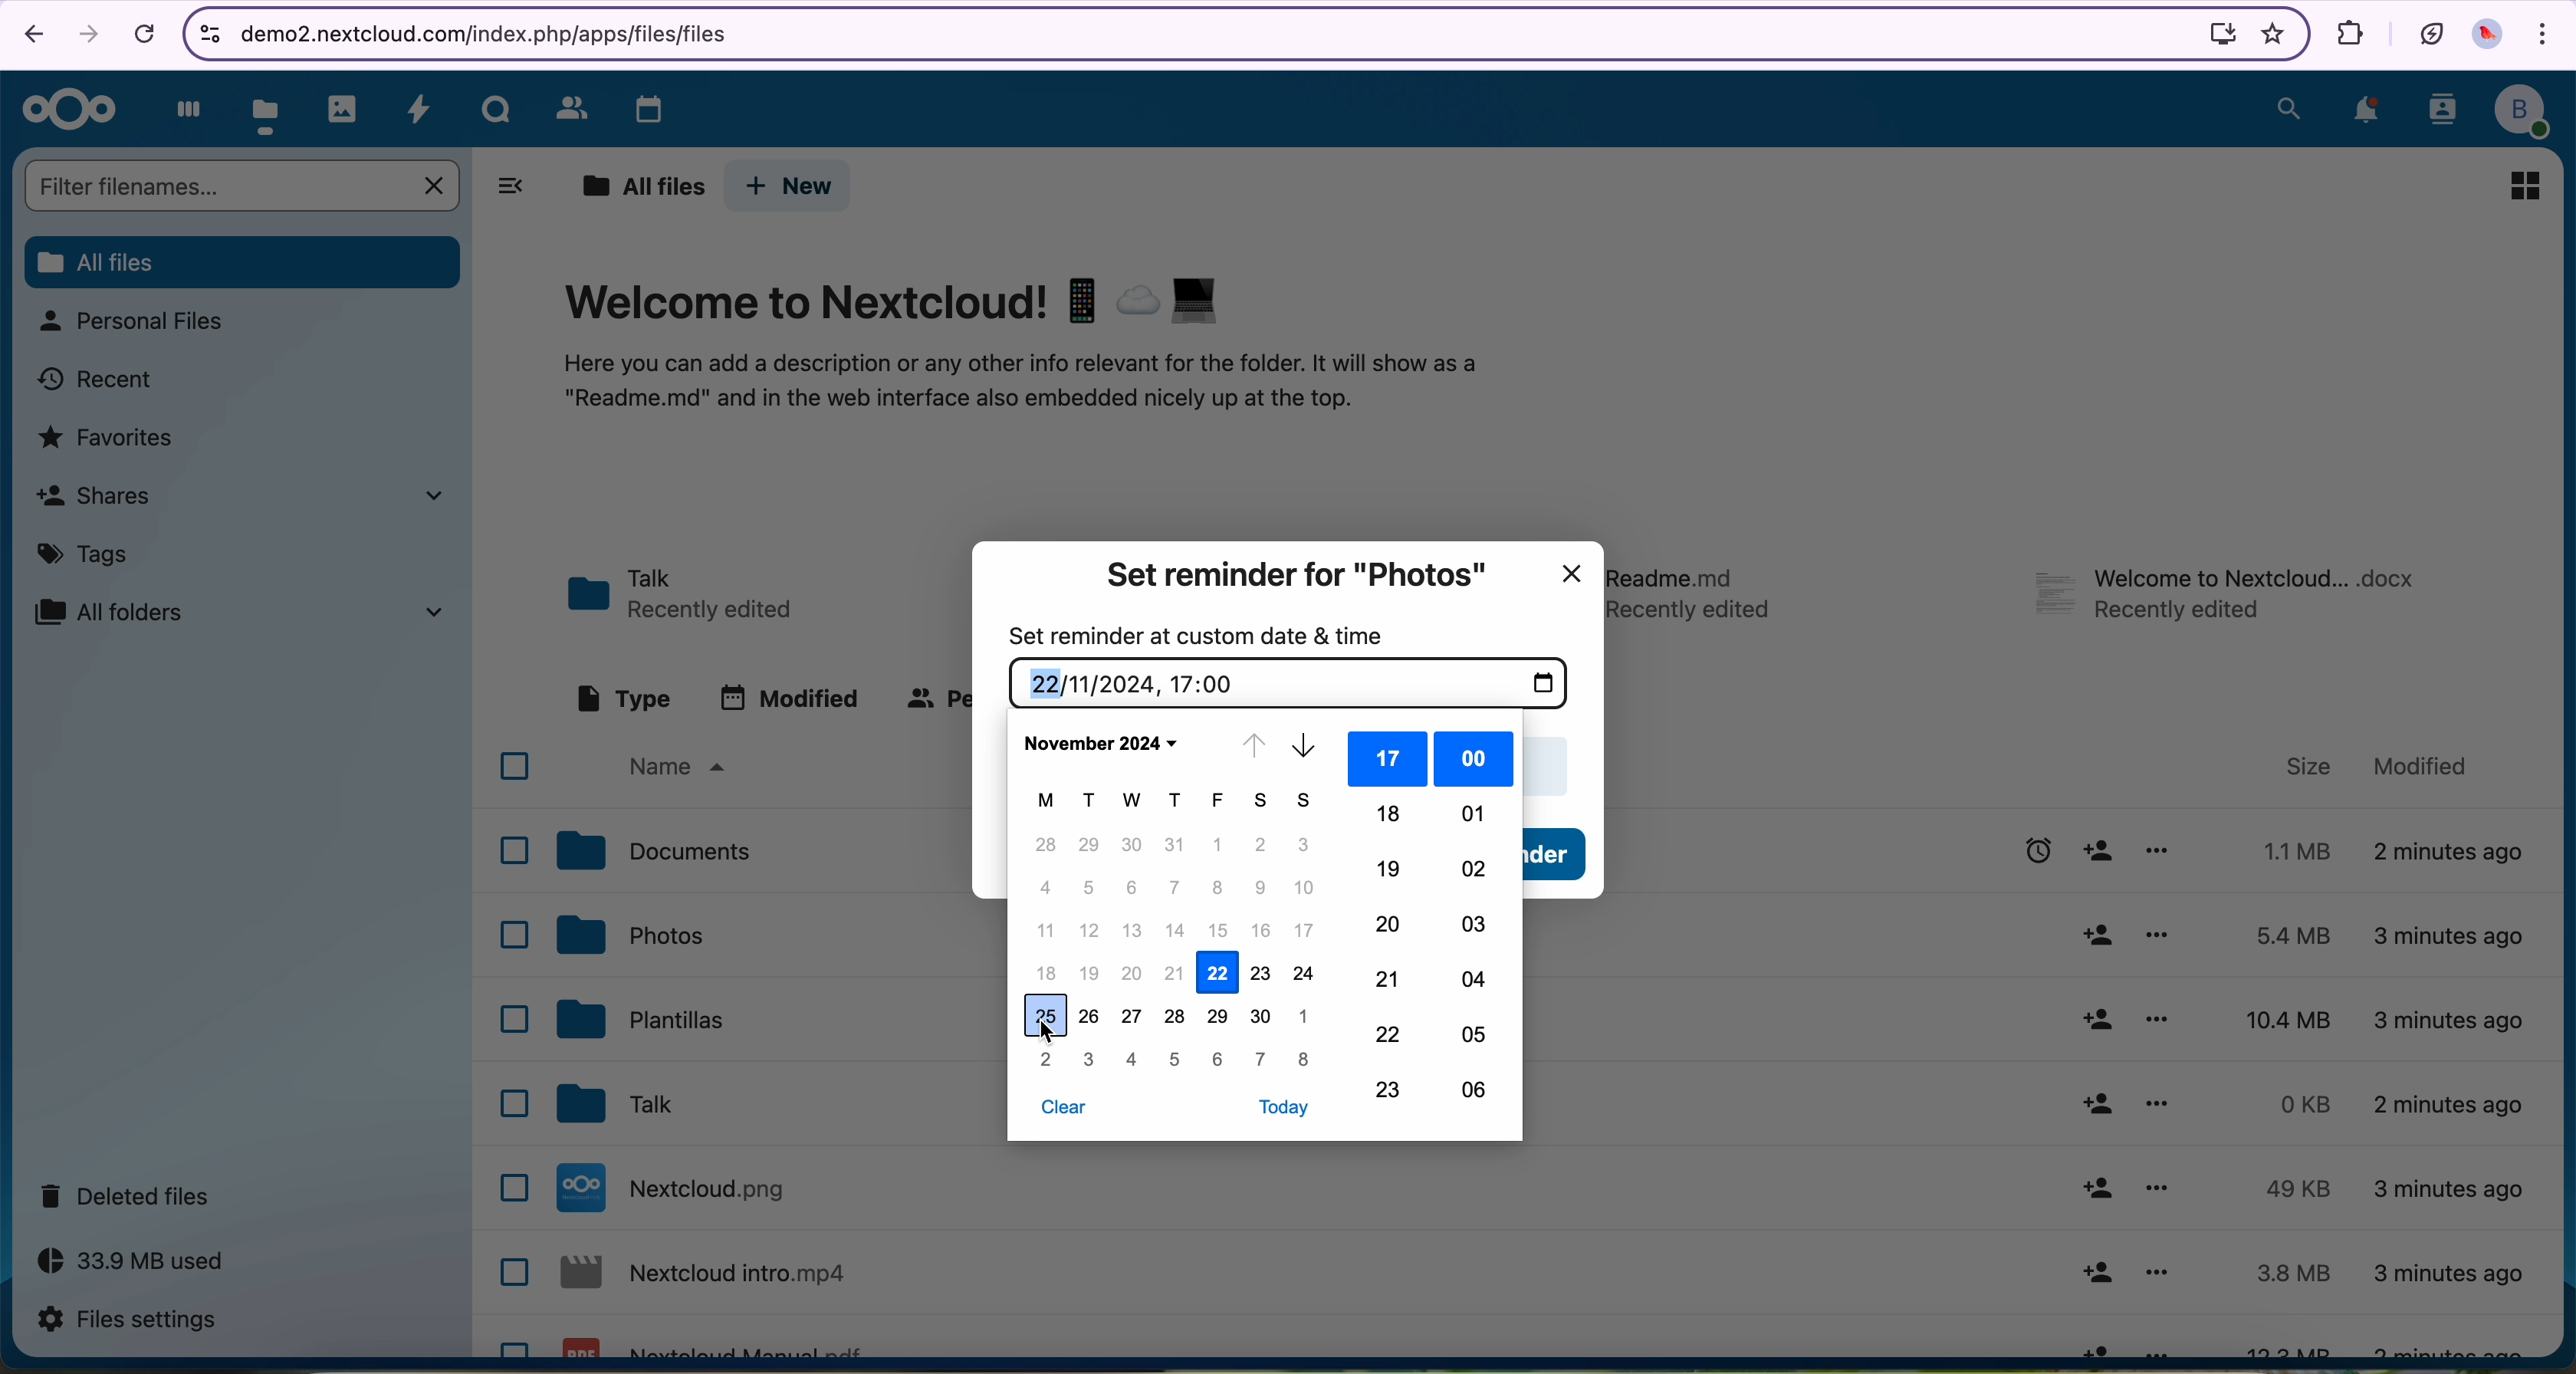 The height and width of the screenshot is (1374, 2576). Describe the element at coordinates (1307, 803) in the screenshot. I see `sunday` at that location.